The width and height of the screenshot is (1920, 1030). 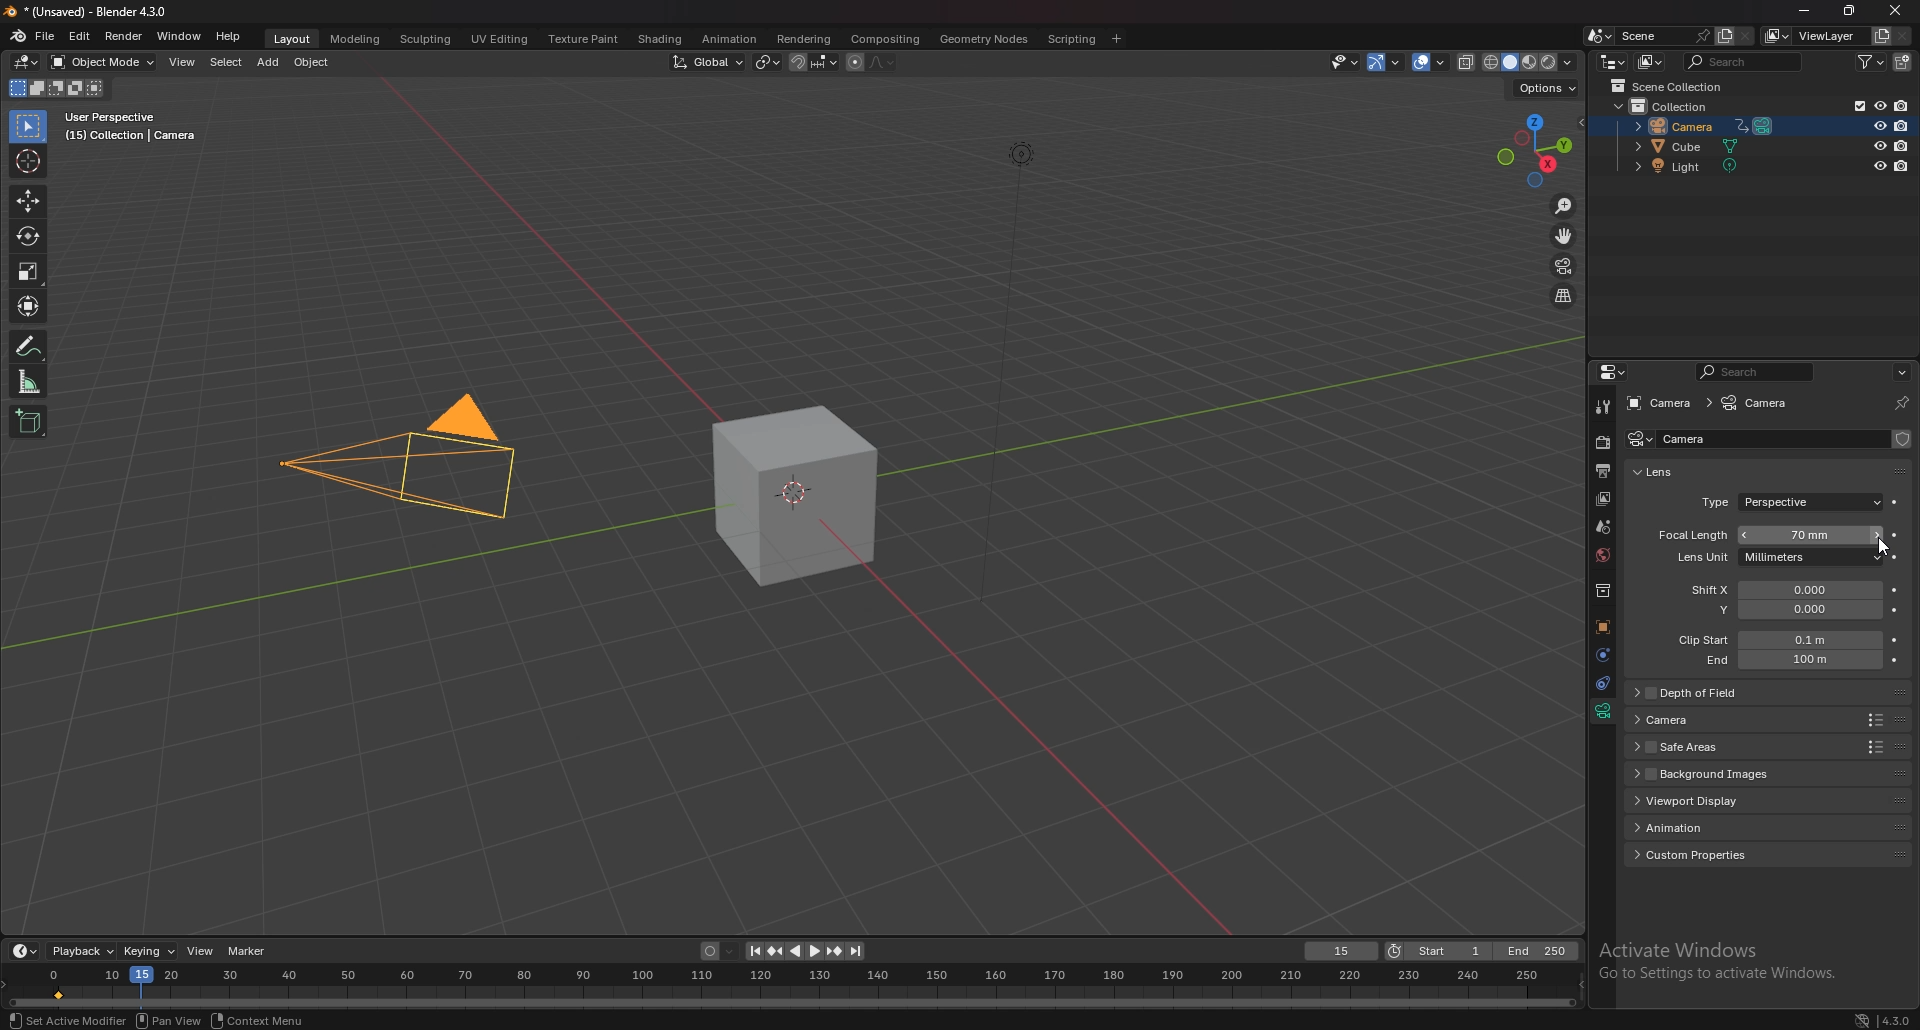 I want to click on hide in viewport, so click(x=1880, y=166).